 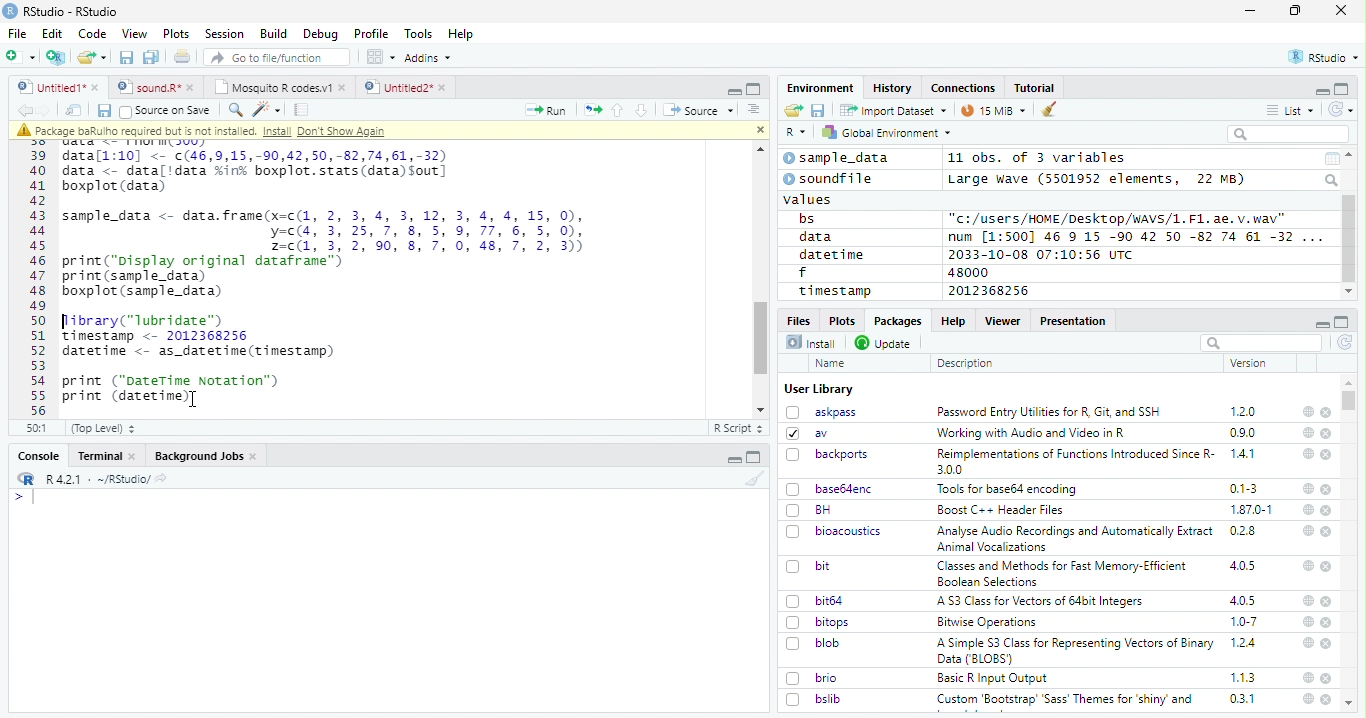 What do you see at coordinates (762, 337) in the screenshot?
I see `scroll bar` at bounding box center [762, 337].